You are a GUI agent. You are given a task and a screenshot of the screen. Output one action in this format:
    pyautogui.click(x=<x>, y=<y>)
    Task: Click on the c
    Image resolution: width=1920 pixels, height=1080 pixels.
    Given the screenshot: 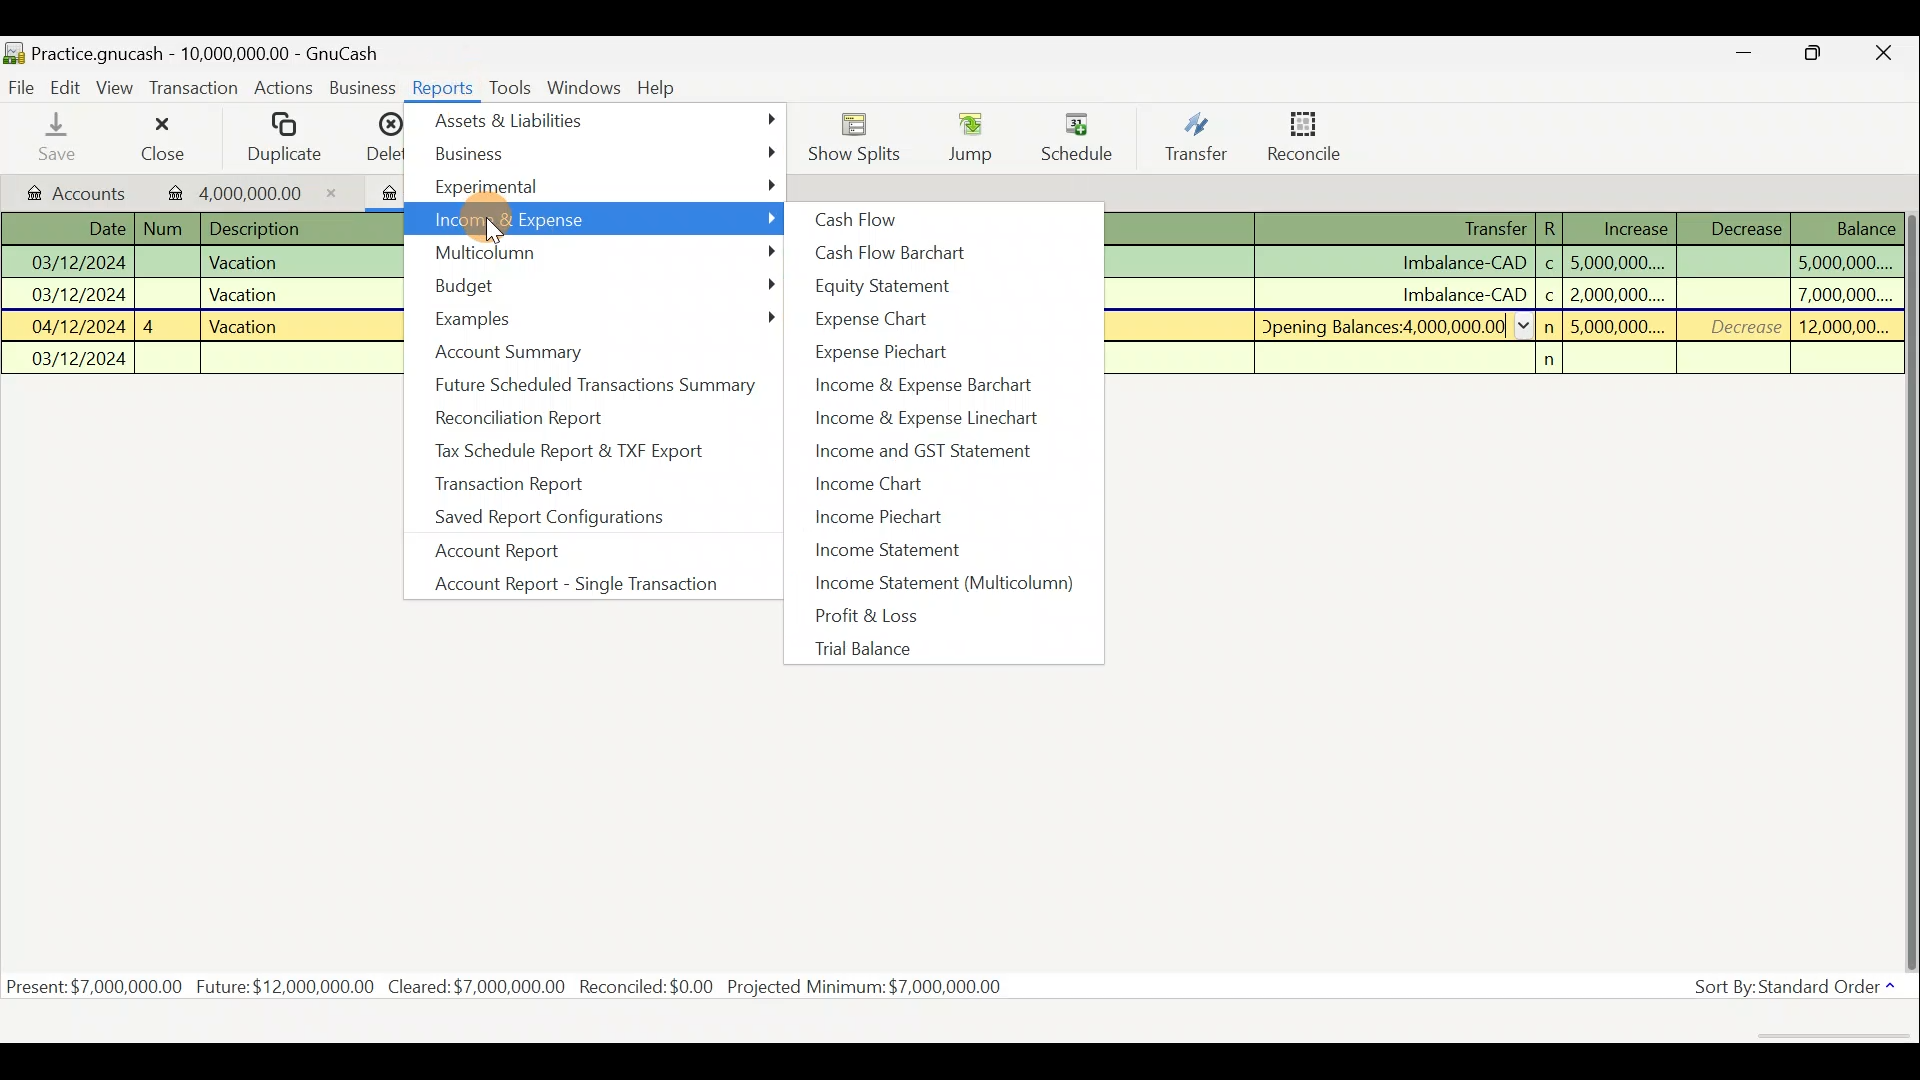 What is the action you would take?
    pyautogui.click(x=1549, y=264)
    